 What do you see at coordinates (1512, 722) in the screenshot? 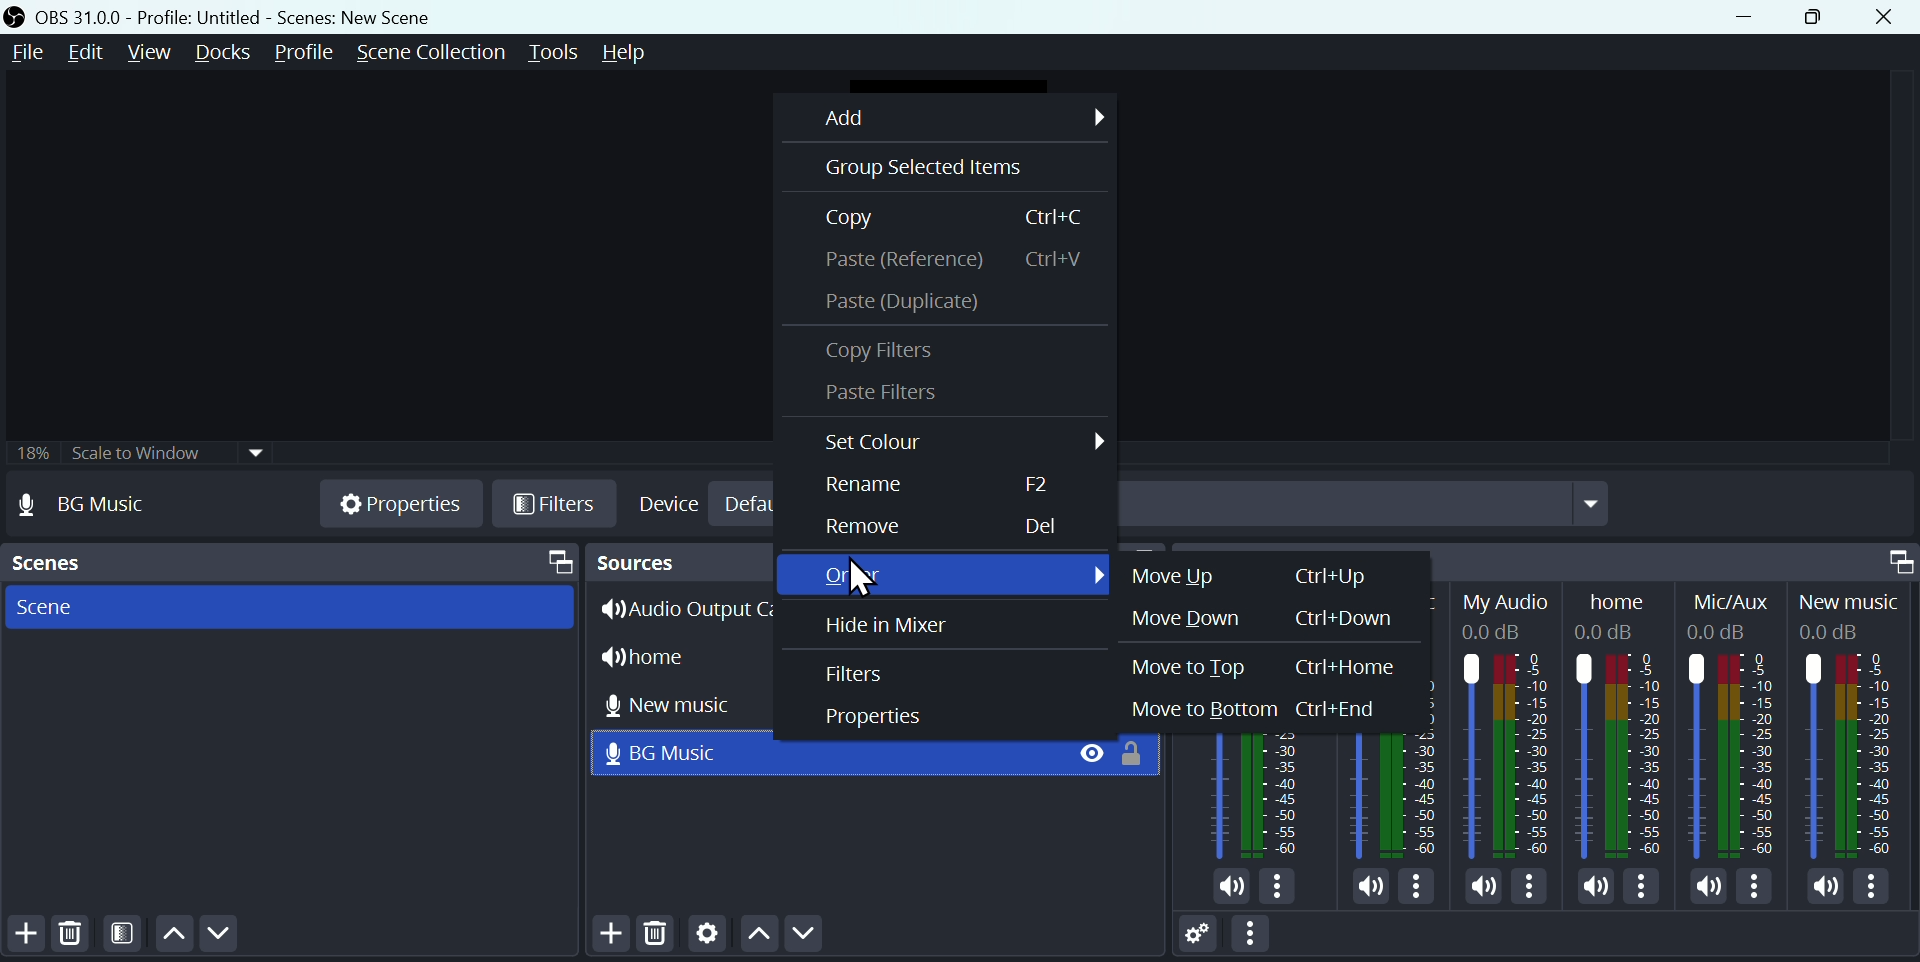
I see `My Audio` at bounding box center [1512, 722].